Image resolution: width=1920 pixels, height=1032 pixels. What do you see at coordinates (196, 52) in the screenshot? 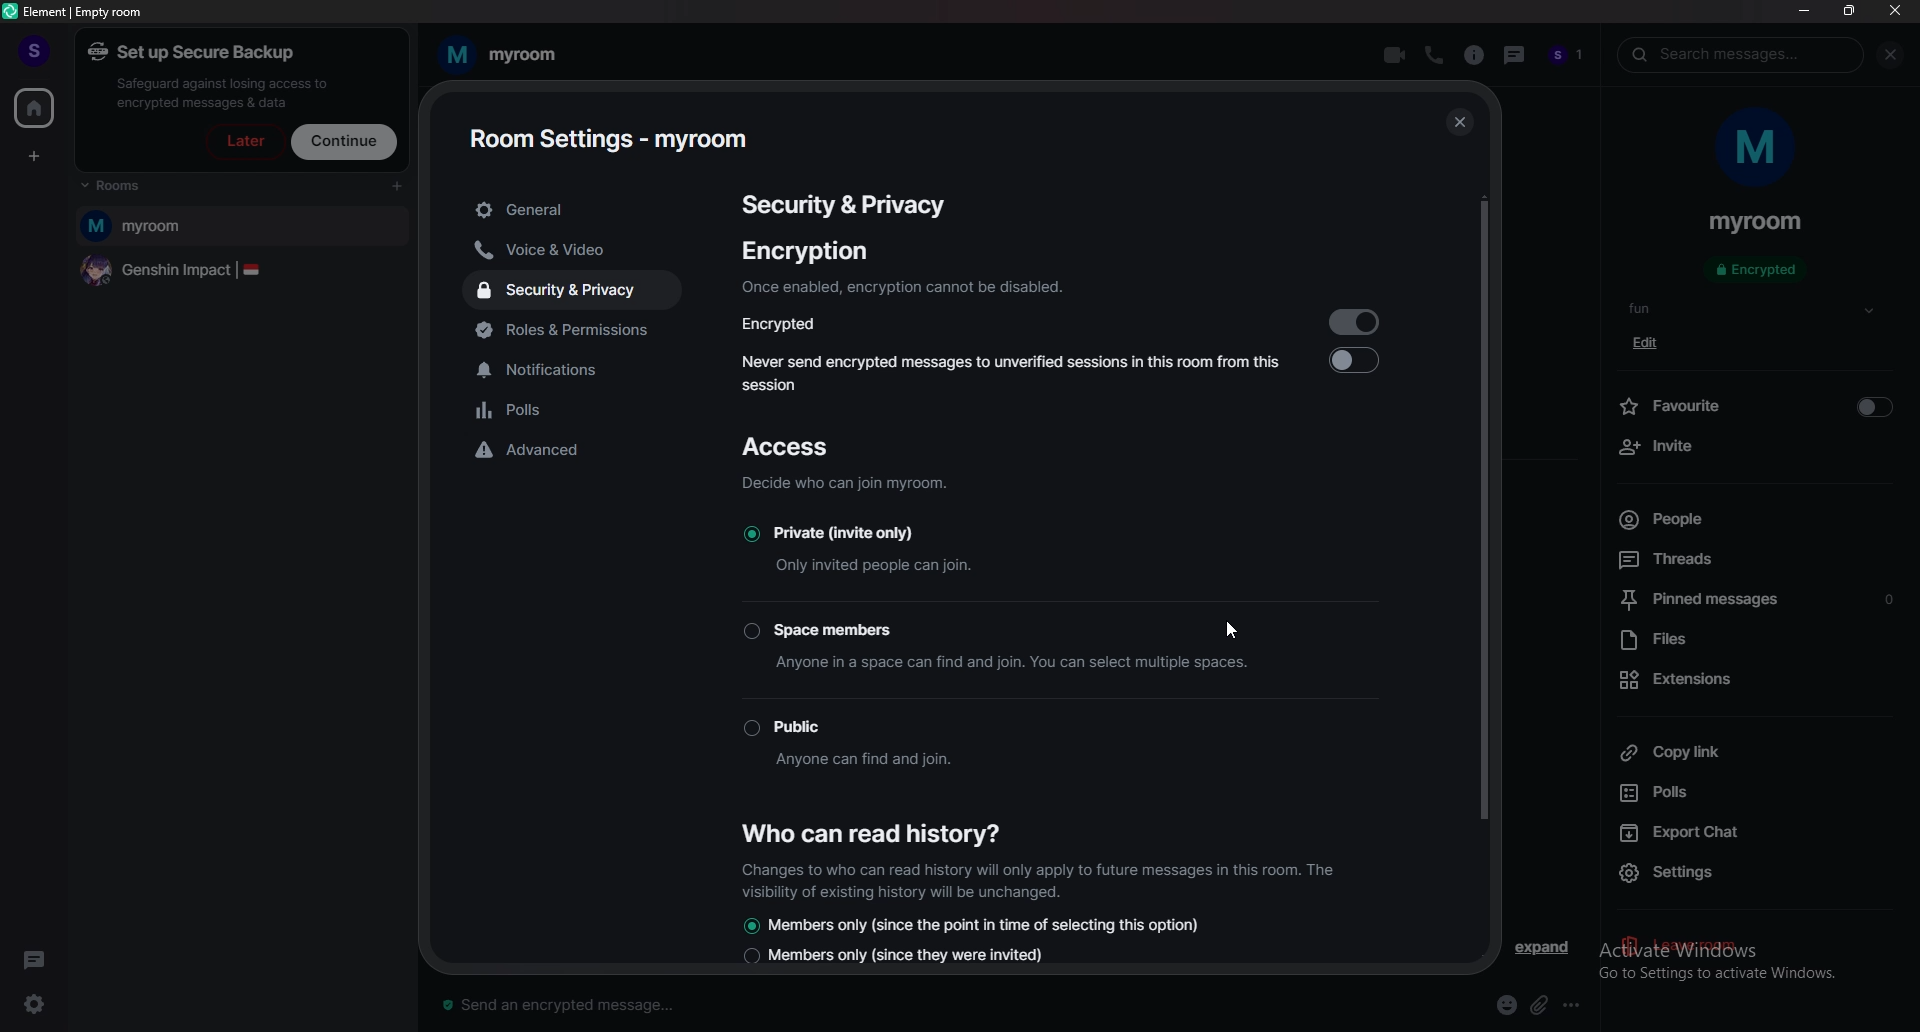
I see `setup secure backup` at bounding box center [196, 52].